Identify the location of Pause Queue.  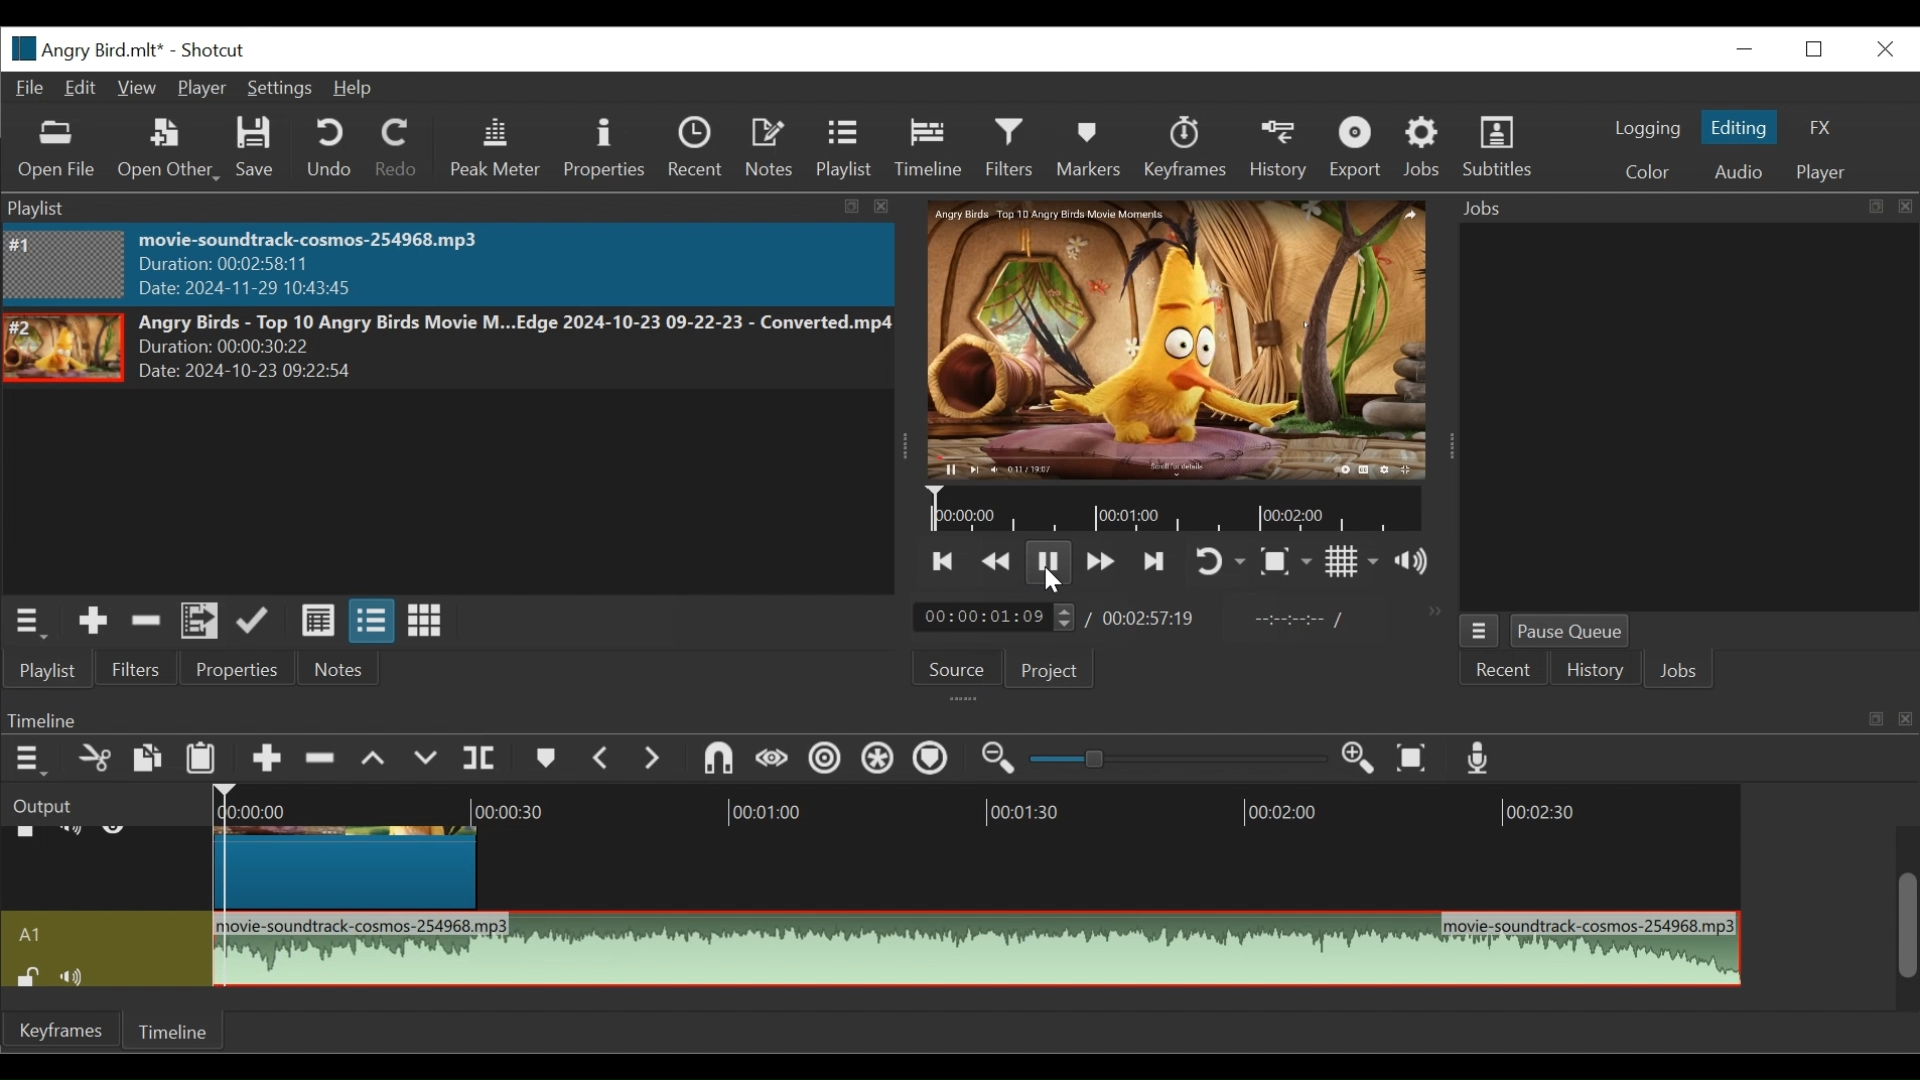
(1576, 631).